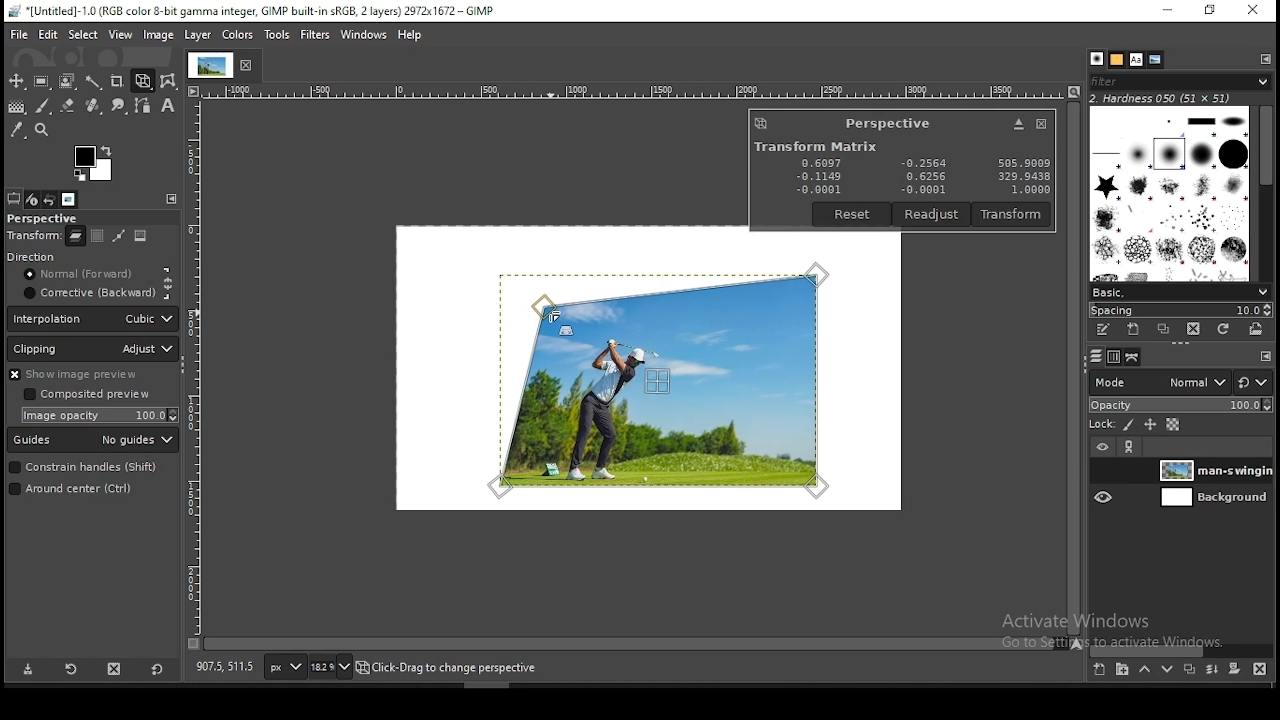 This screenshot has width=1280, height=720. I want to click on guides, so click(94, 441).